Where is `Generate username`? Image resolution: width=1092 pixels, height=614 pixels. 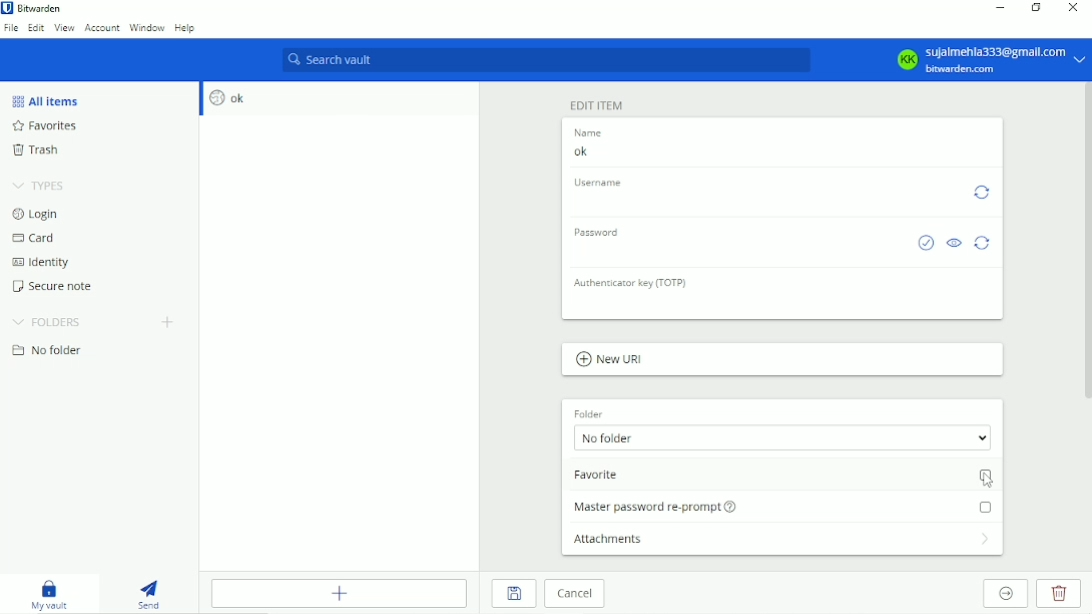 Generate username is located at coordinates (982, 194).